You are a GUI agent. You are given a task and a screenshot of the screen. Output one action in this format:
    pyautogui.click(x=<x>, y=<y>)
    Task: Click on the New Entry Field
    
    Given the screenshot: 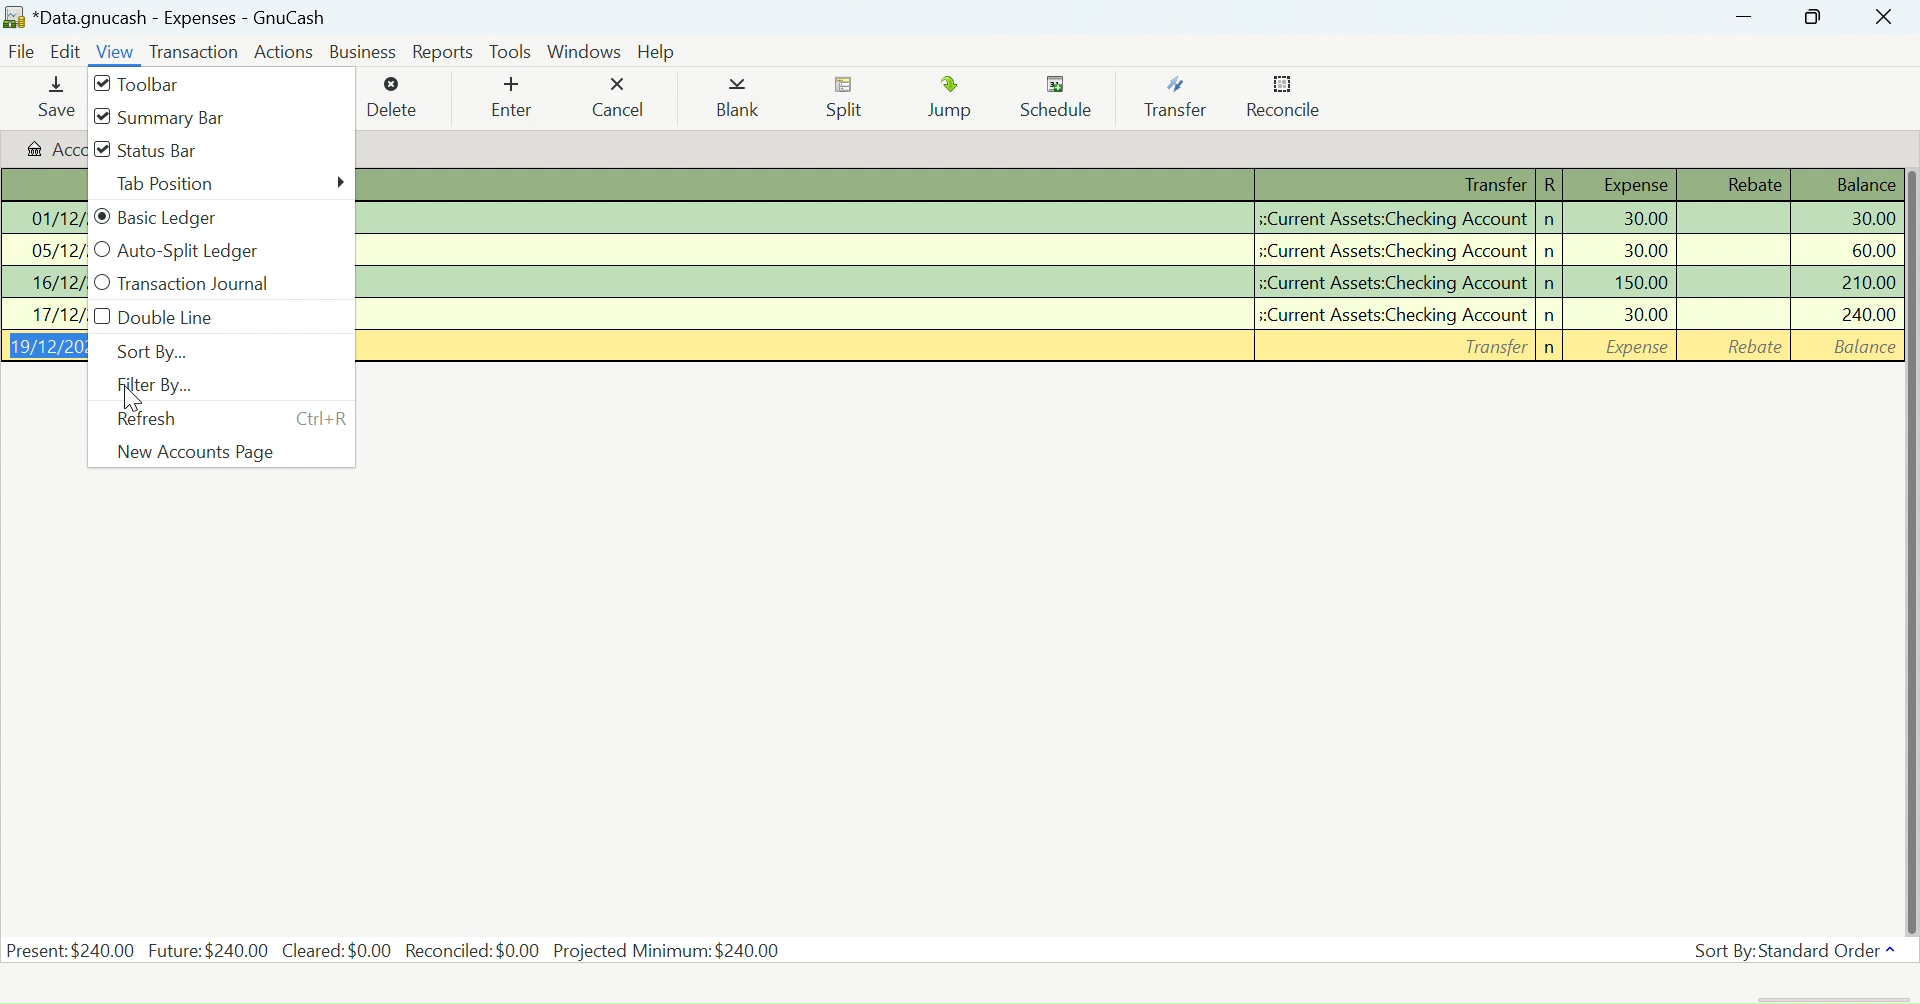 What is the action you would take?
    pyautogui.click(x=1130, y=348)
    